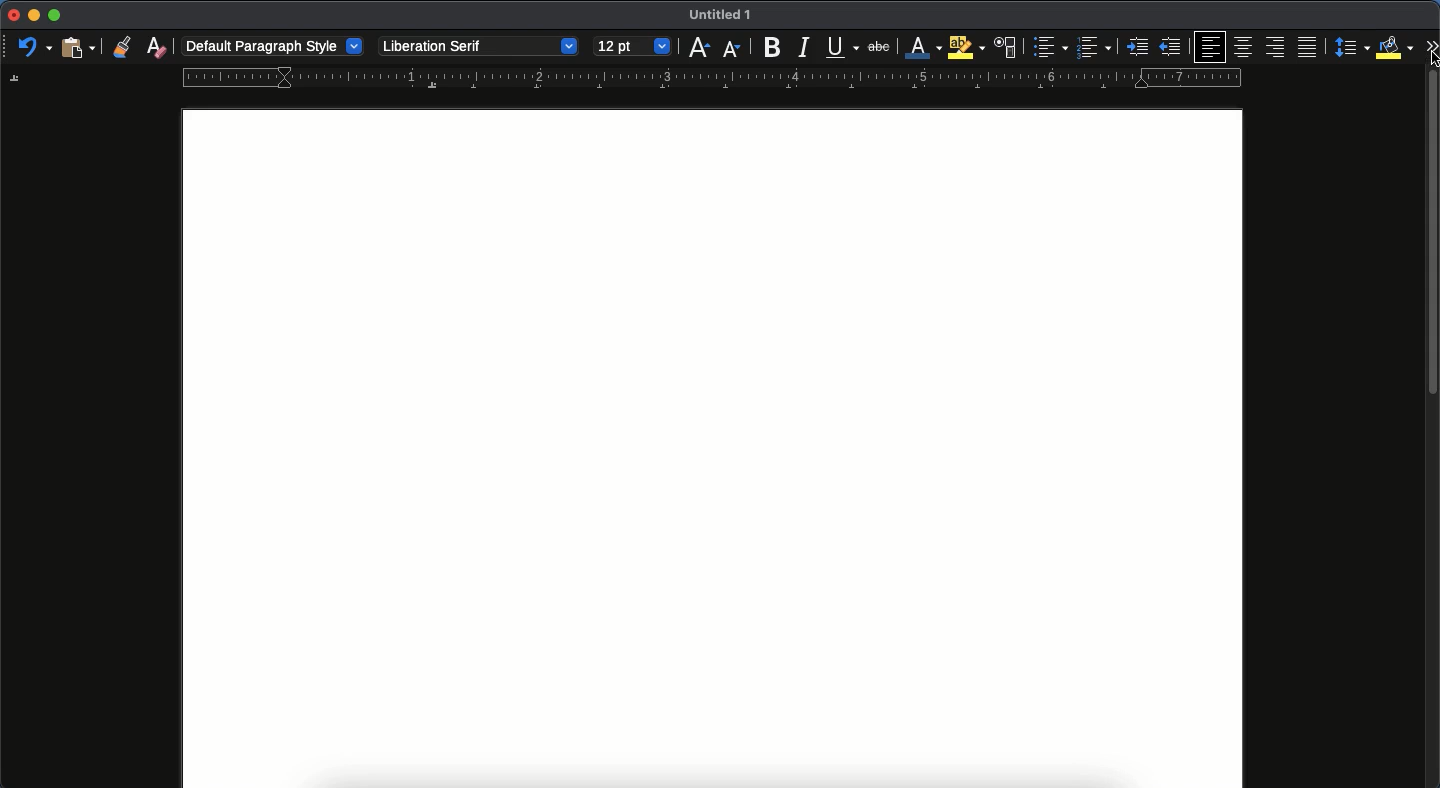  What do you see at coordinates (1244, 44) in the screenshot?
I see `center align` at bounding box center [1244, 44].